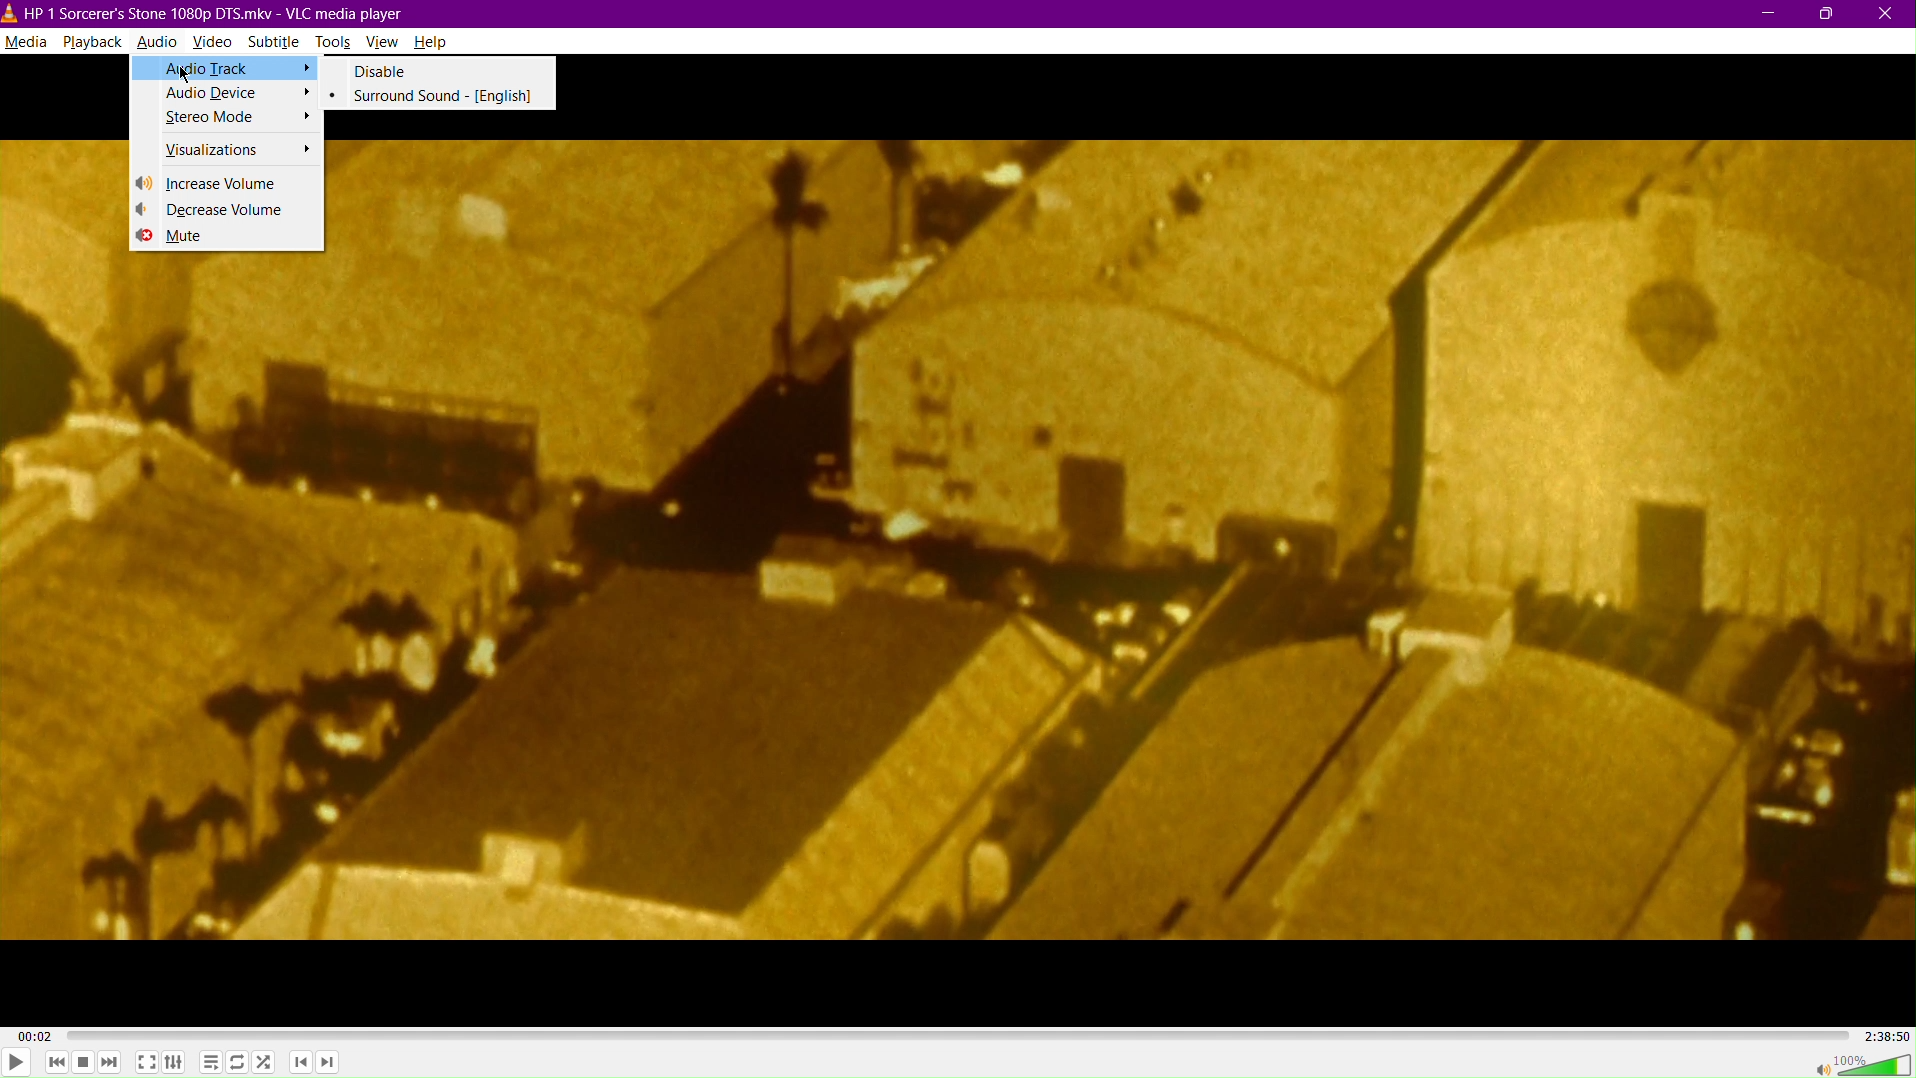  Describe the element at coordinates (147, 1063) in the screenshot. I see `Fullscreen` at that location.